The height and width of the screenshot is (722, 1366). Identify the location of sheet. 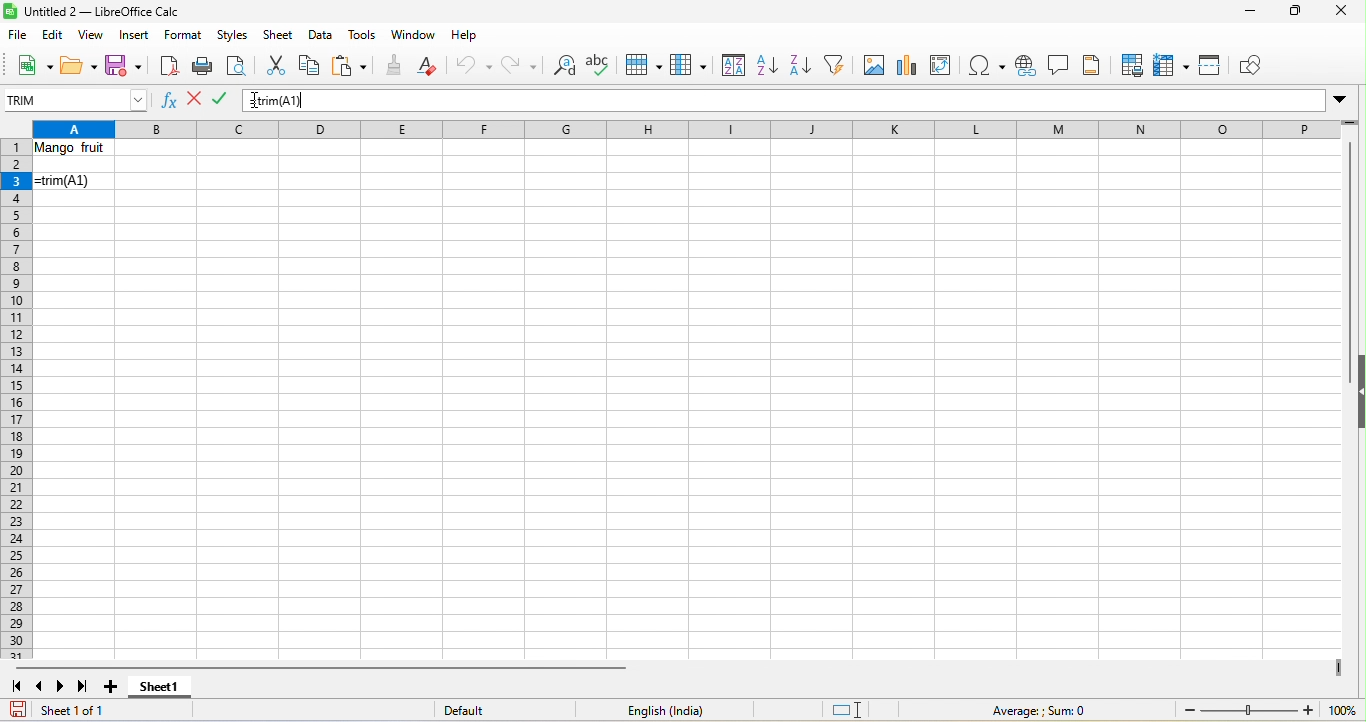
(280, 35).